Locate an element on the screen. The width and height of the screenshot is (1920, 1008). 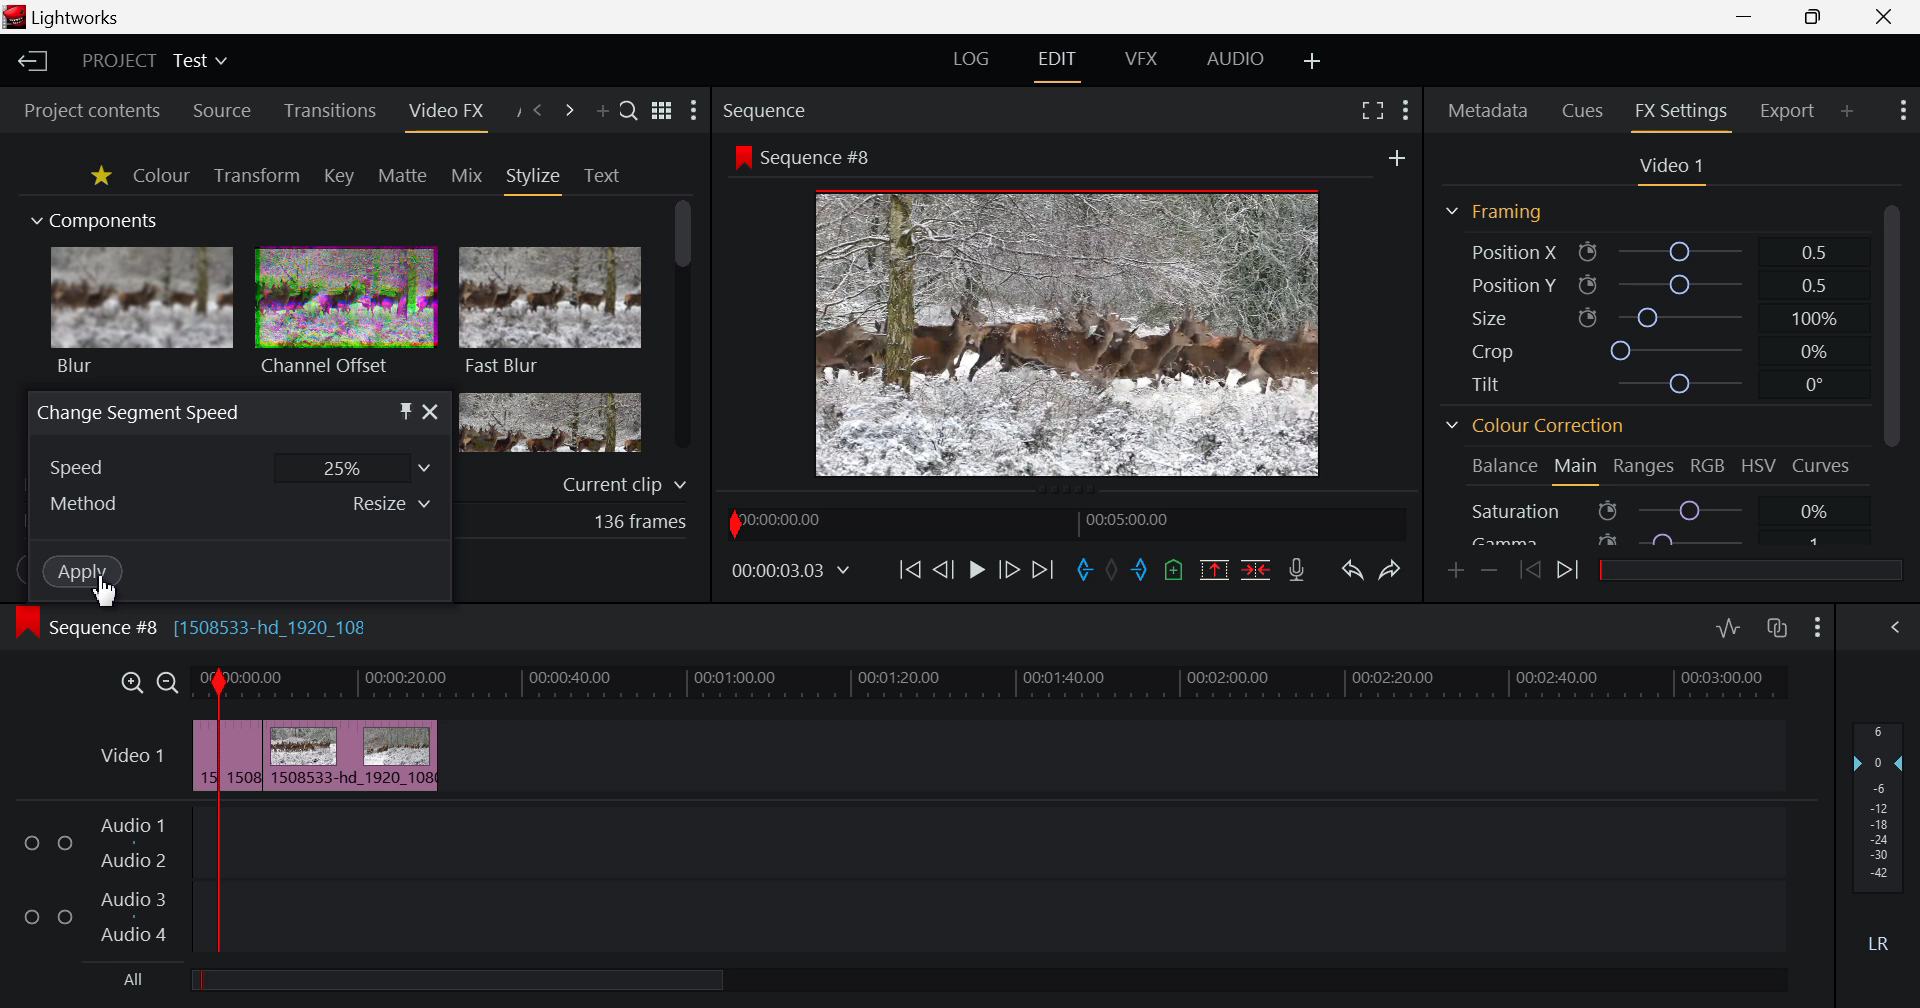
Sequence #8 is located at coordinates (805, 156).